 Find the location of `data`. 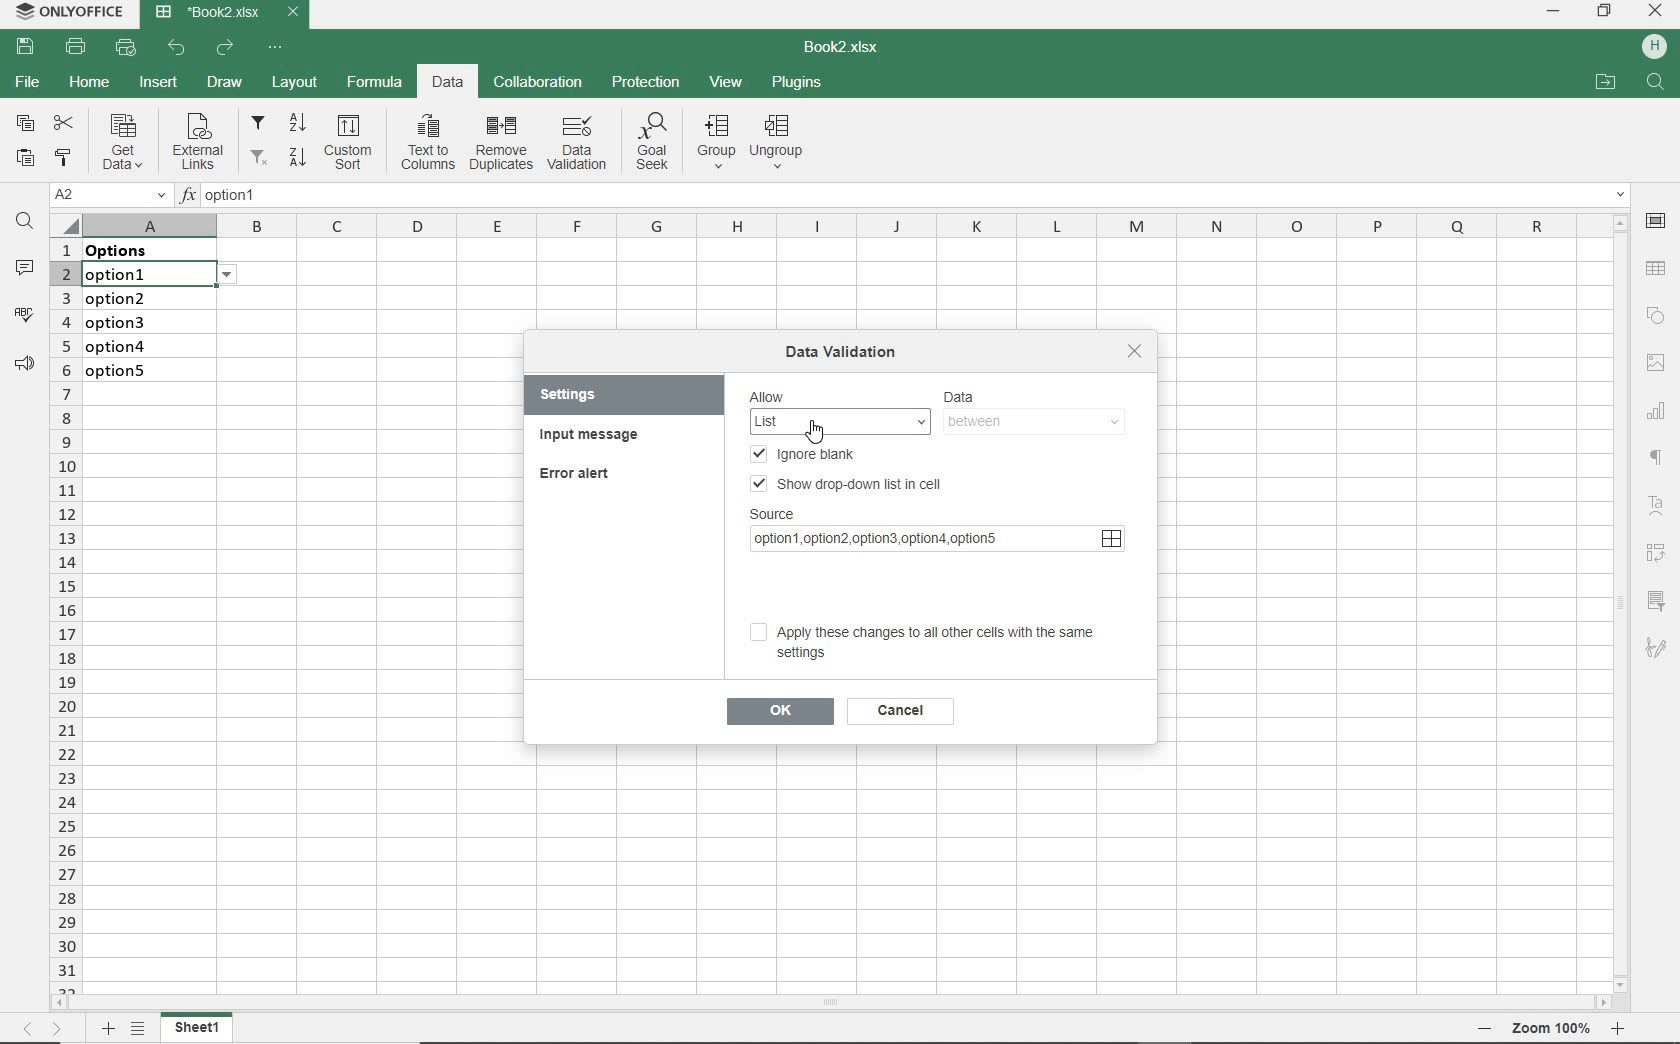

data is located at coordinates (132, 250).